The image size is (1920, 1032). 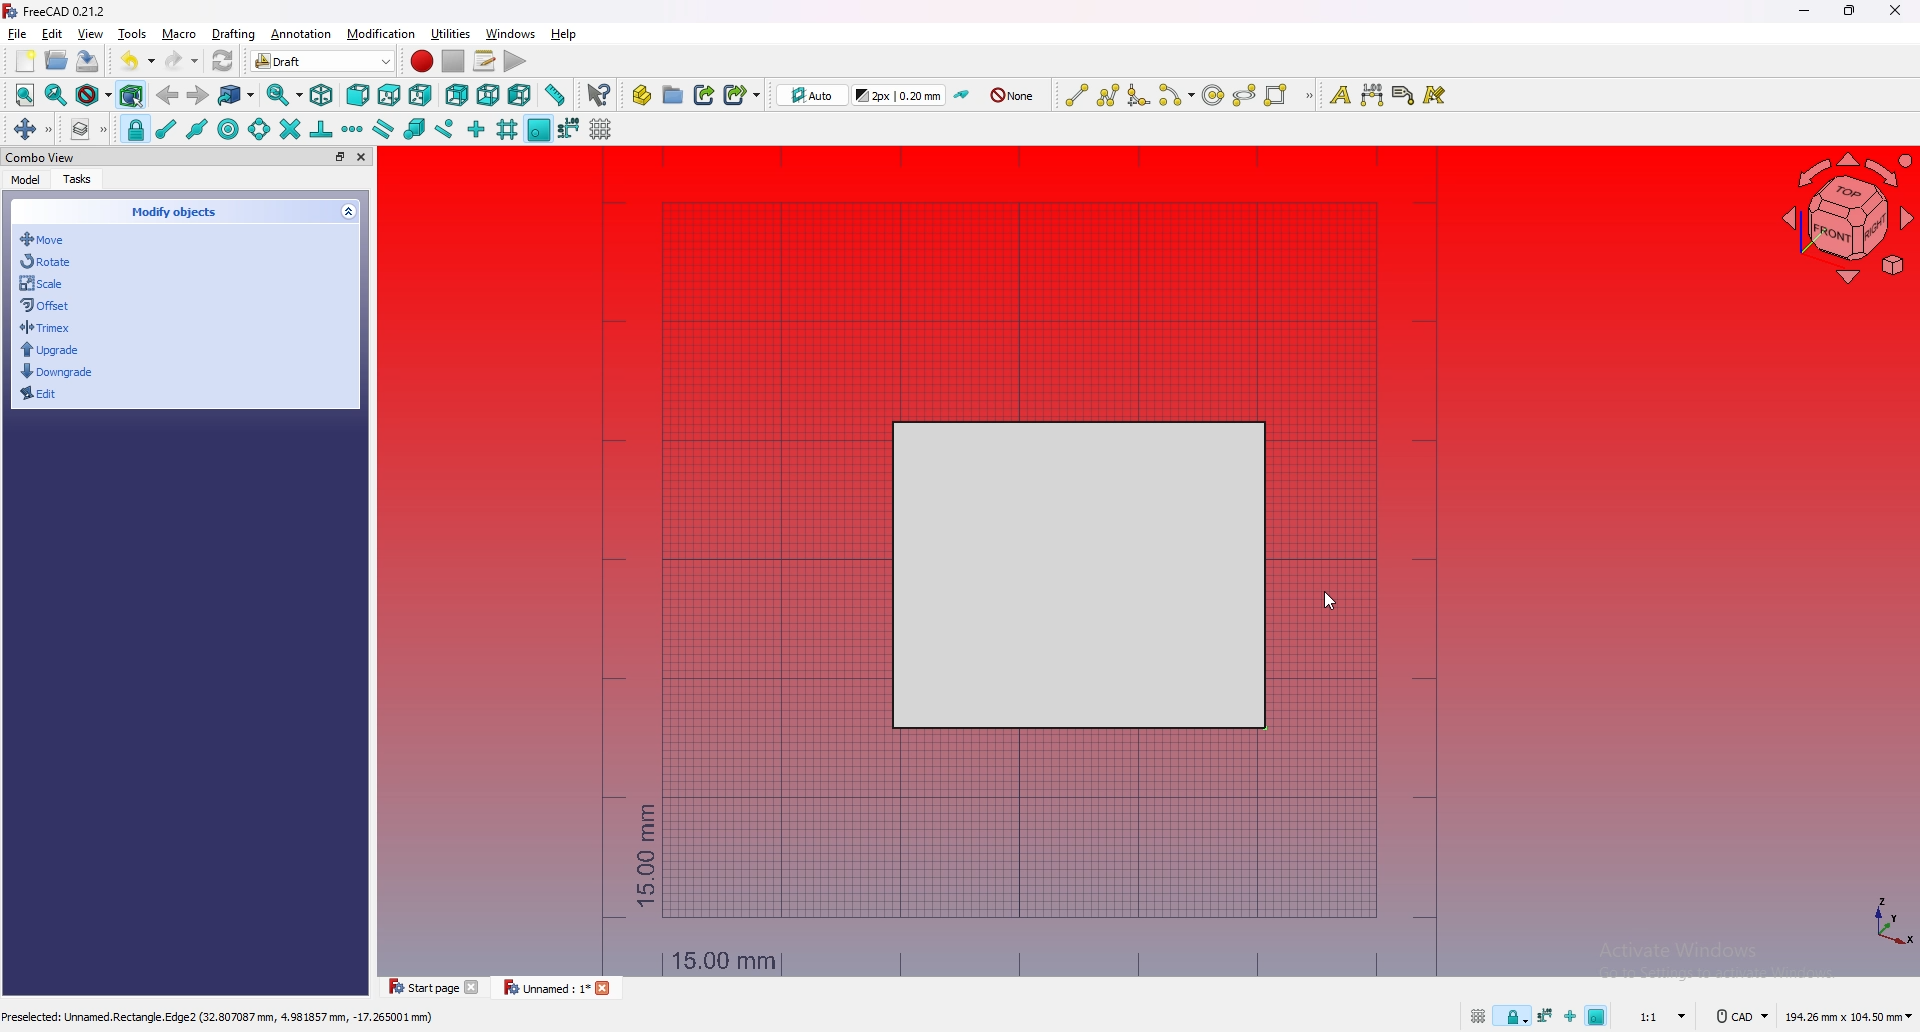 What do you see at coordinates (198, 95) in the screenshot?
I see `forward` at bounding box center [198, 95].